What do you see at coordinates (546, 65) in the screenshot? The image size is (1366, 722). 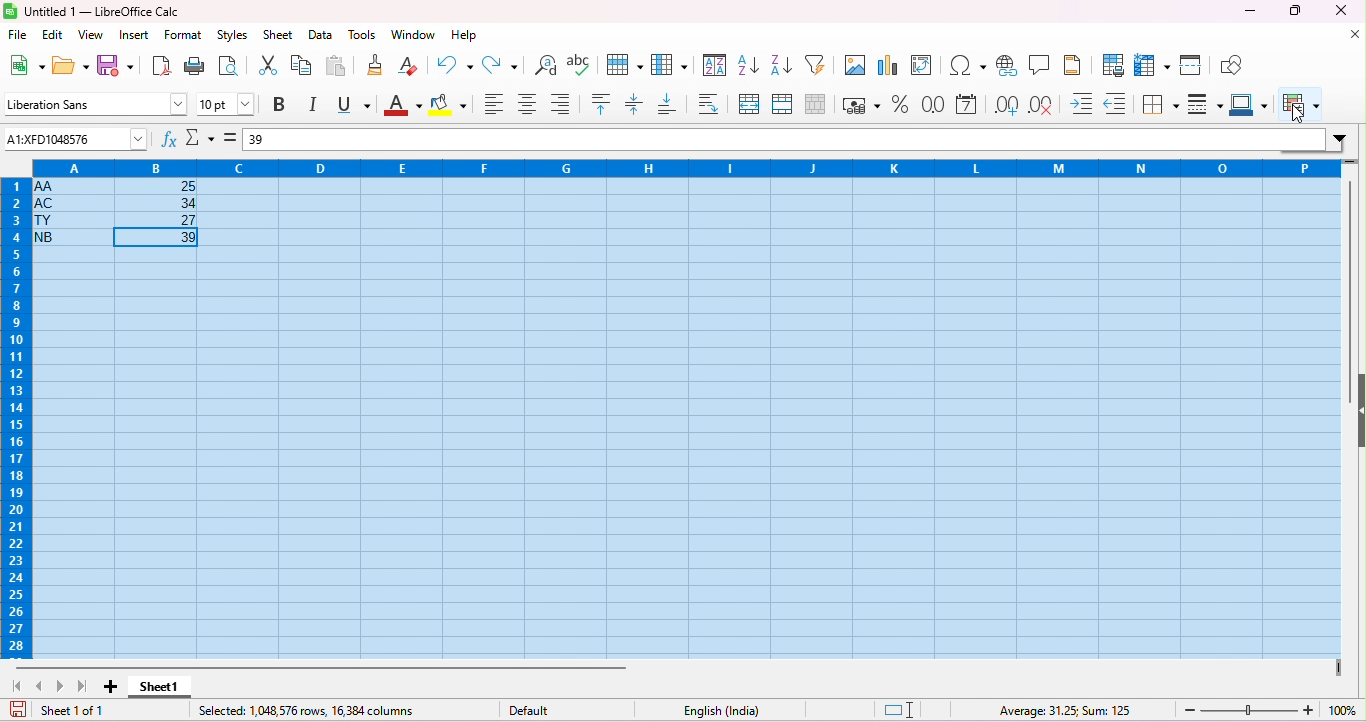 I see `find and replace` at bounding box center [546, 65].